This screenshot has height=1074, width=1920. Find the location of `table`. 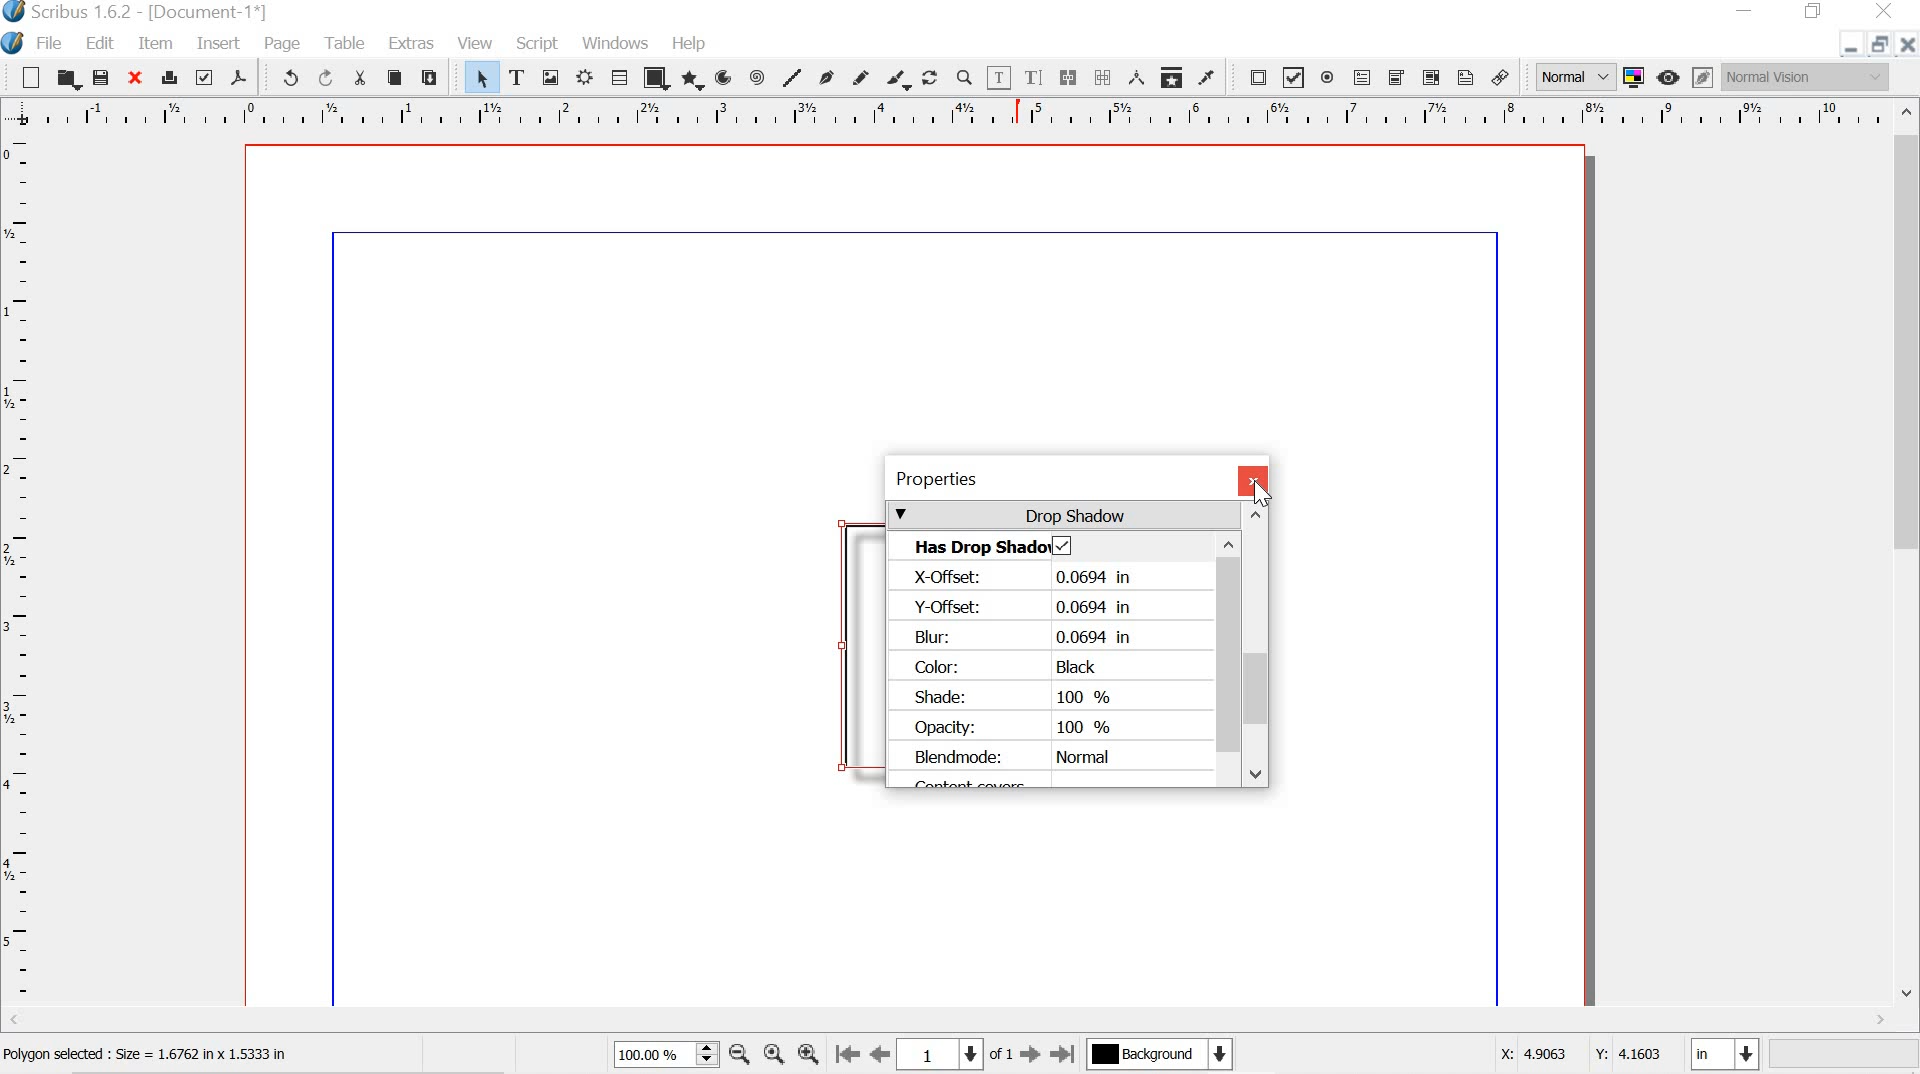

table is located at coordinates (619, 78).